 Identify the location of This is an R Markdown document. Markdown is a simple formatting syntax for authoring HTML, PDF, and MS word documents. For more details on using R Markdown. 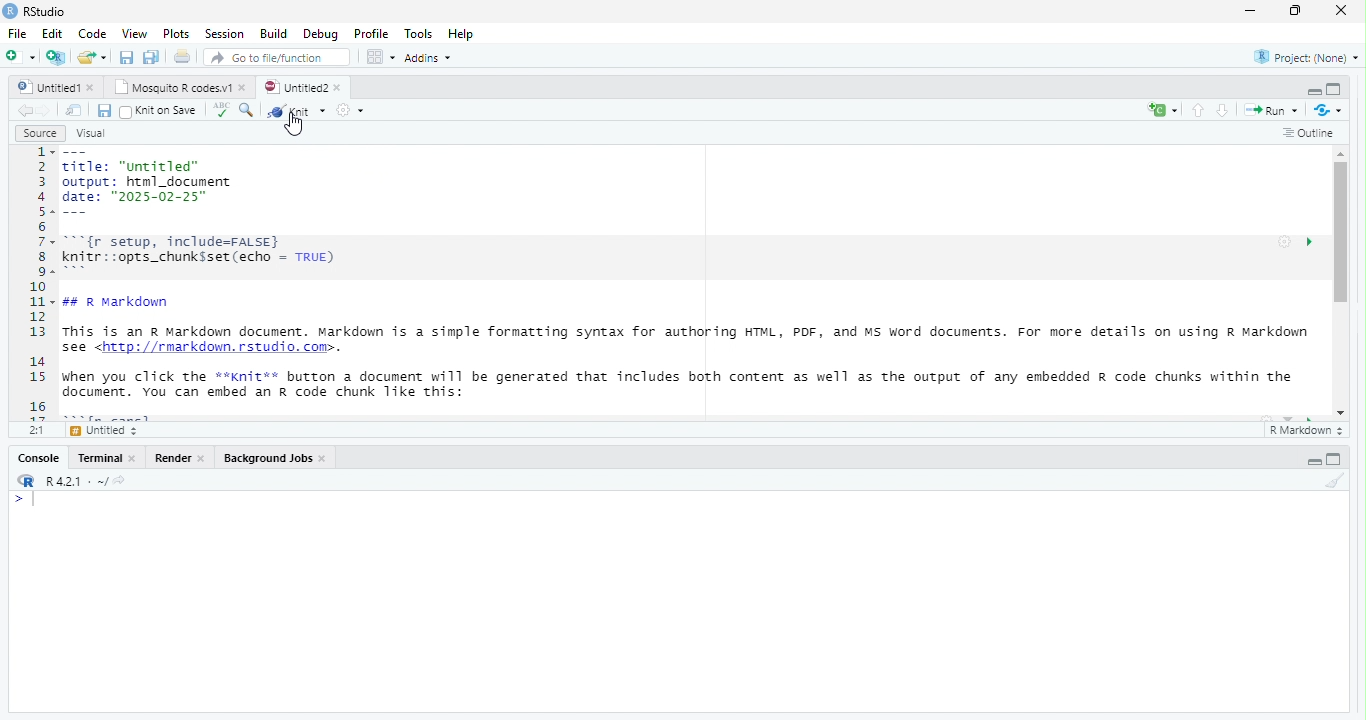
(687, 332).